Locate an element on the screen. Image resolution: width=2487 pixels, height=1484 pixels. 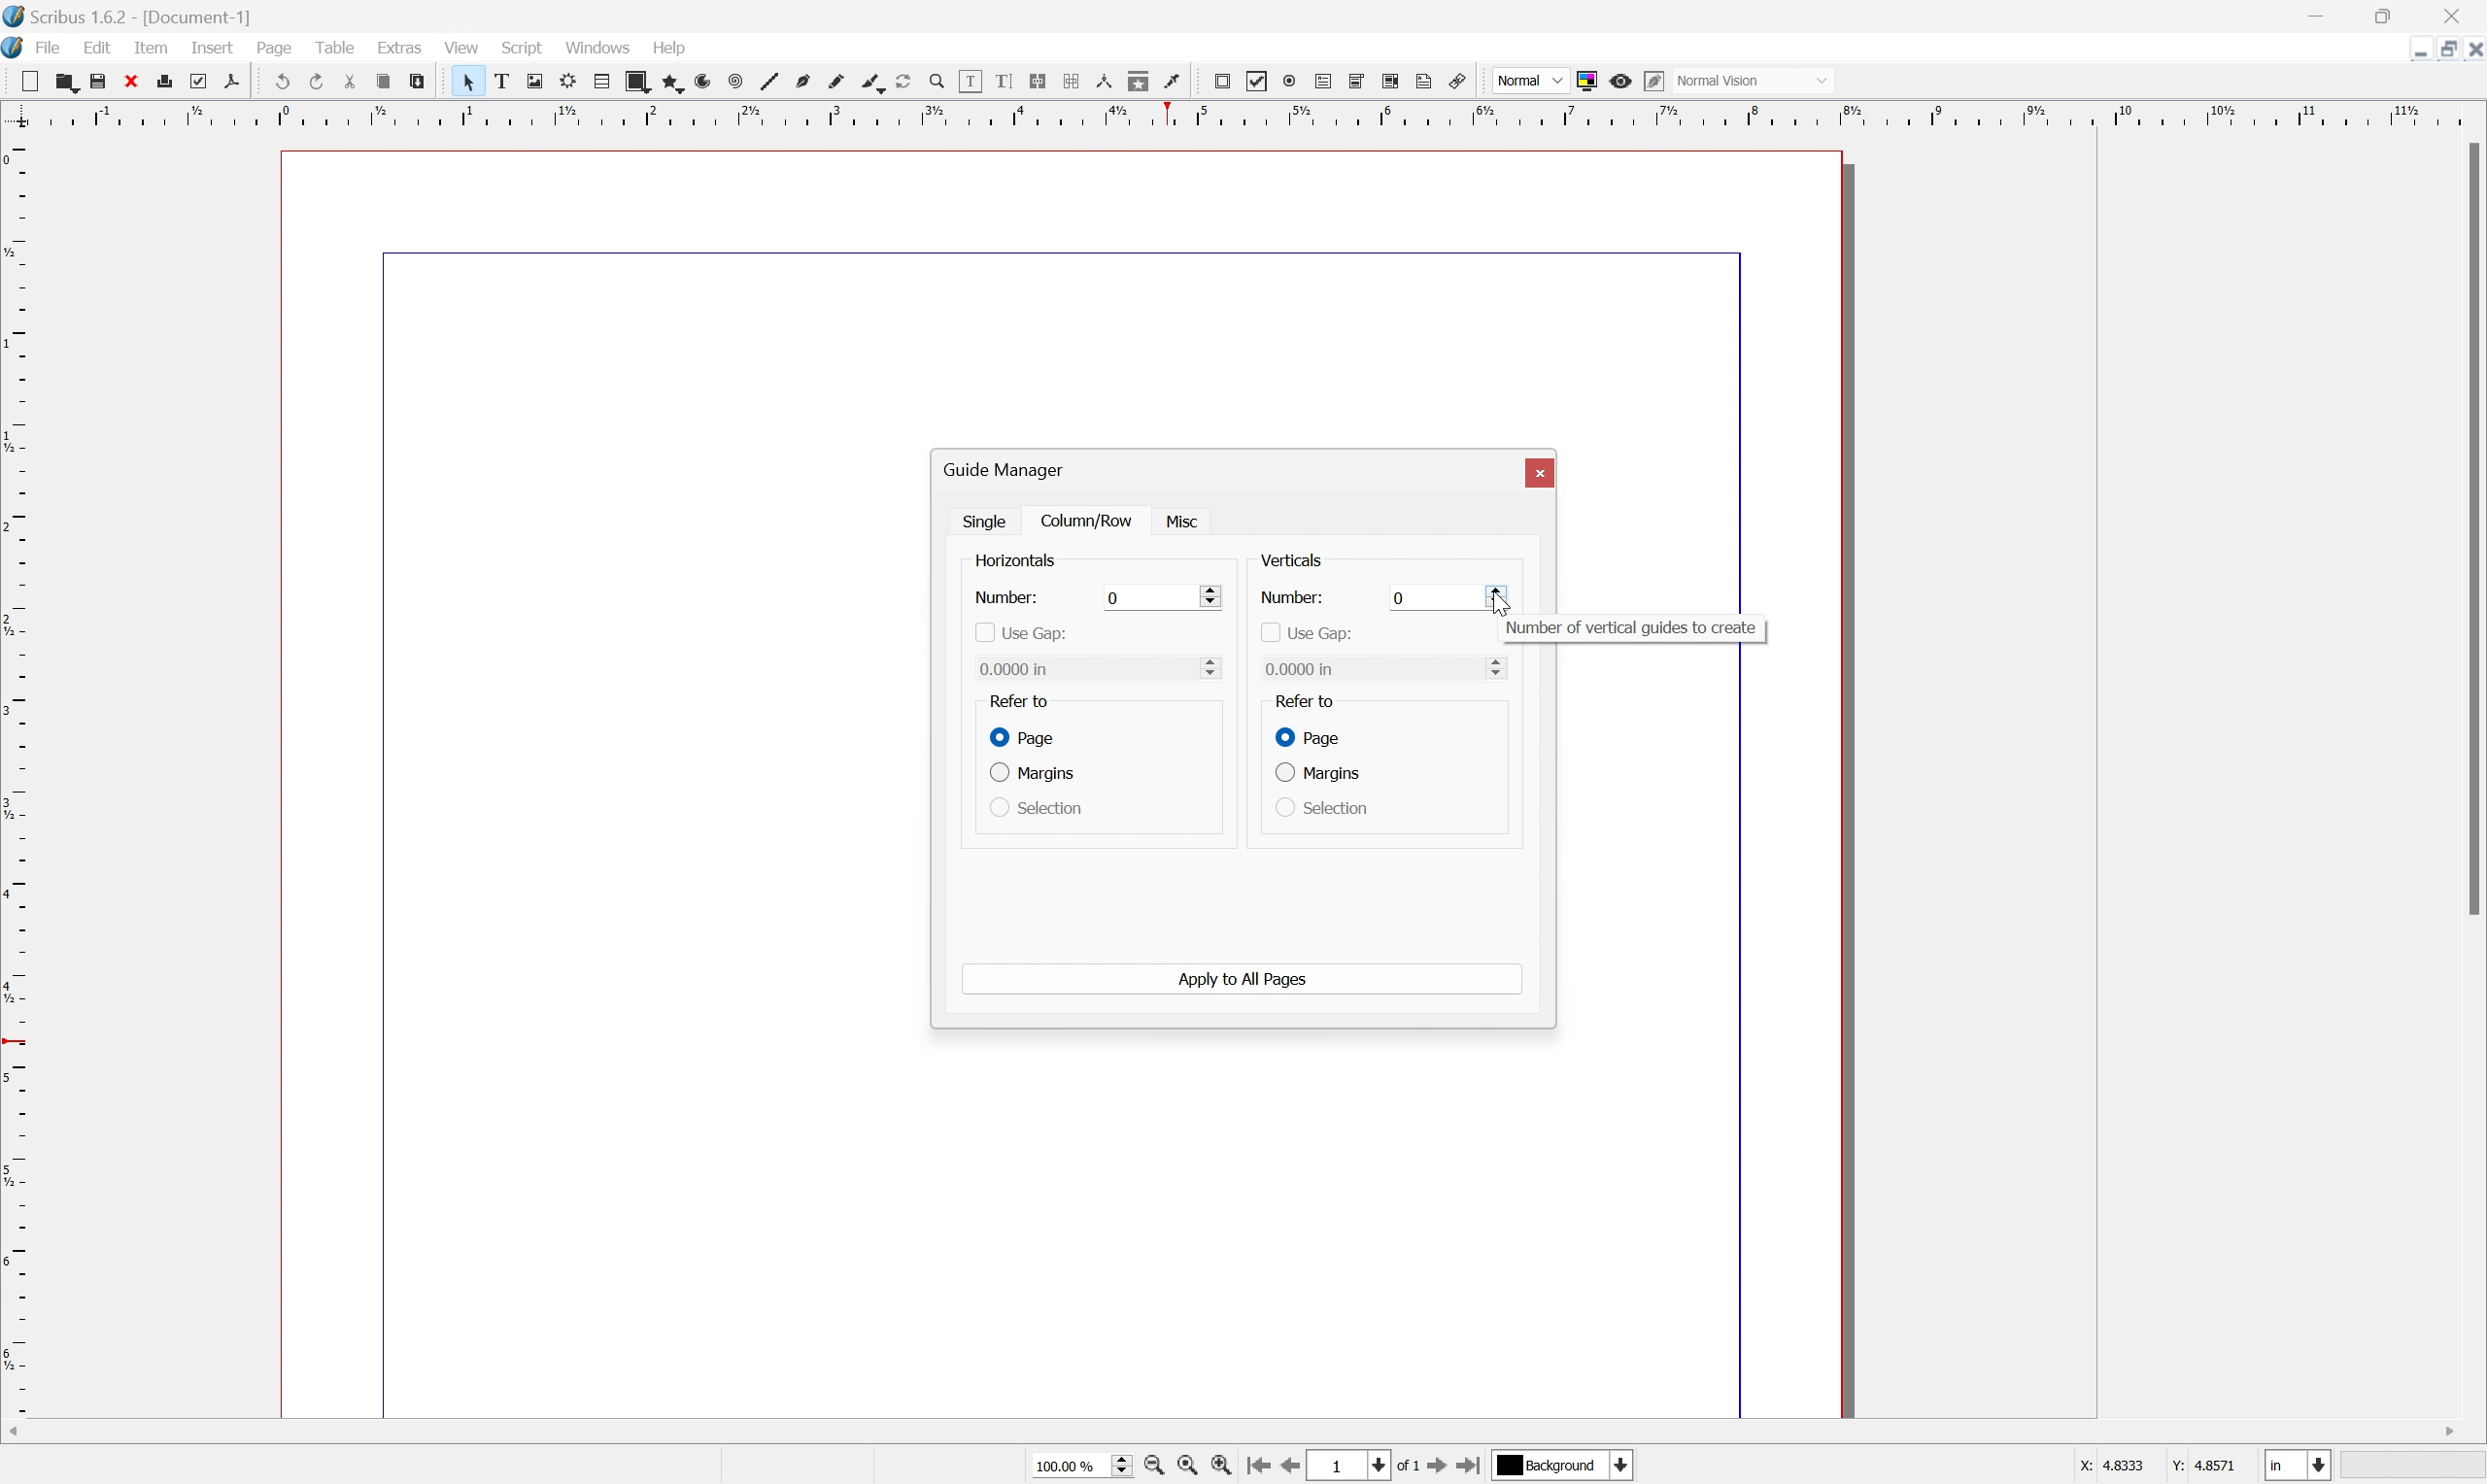
edit contents of frame is located at coordinates (970, 80).